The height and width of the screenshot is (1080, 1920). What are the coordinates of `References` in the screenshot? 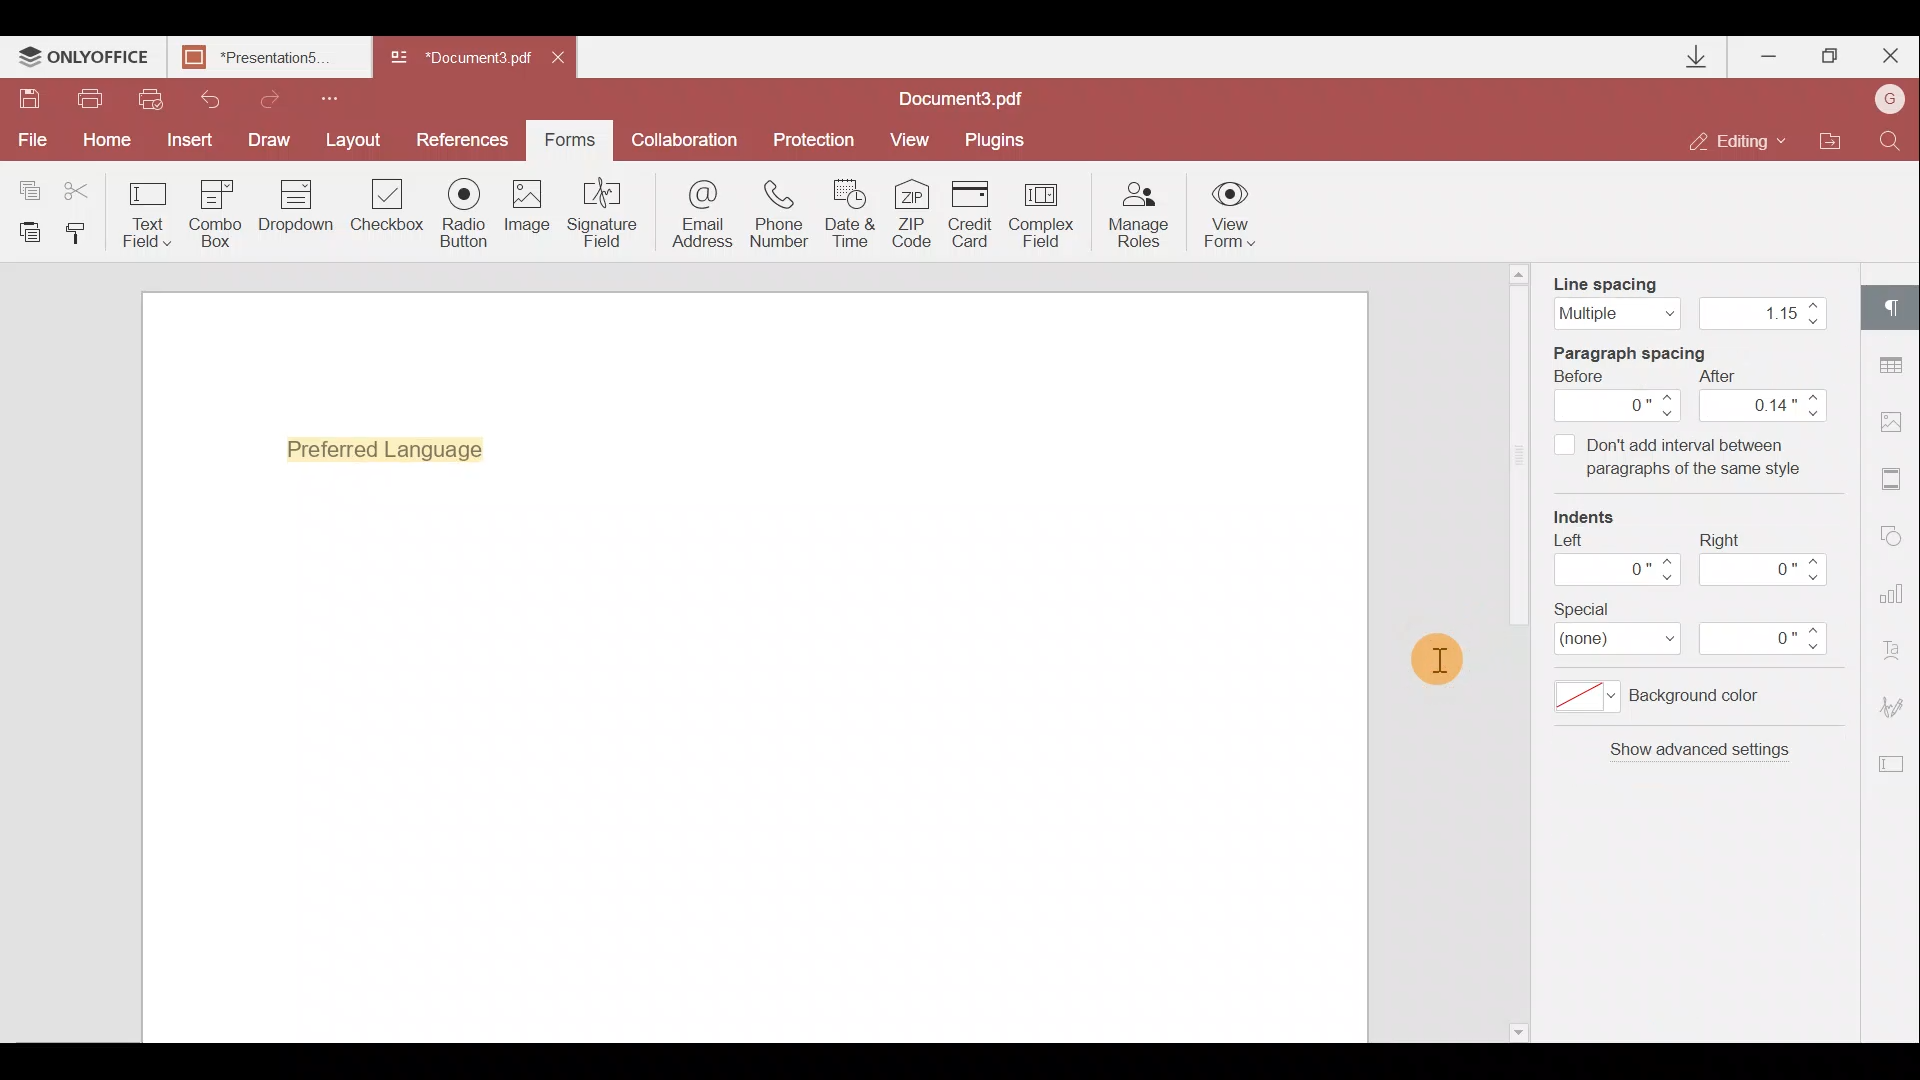 It's located at (466, 138).